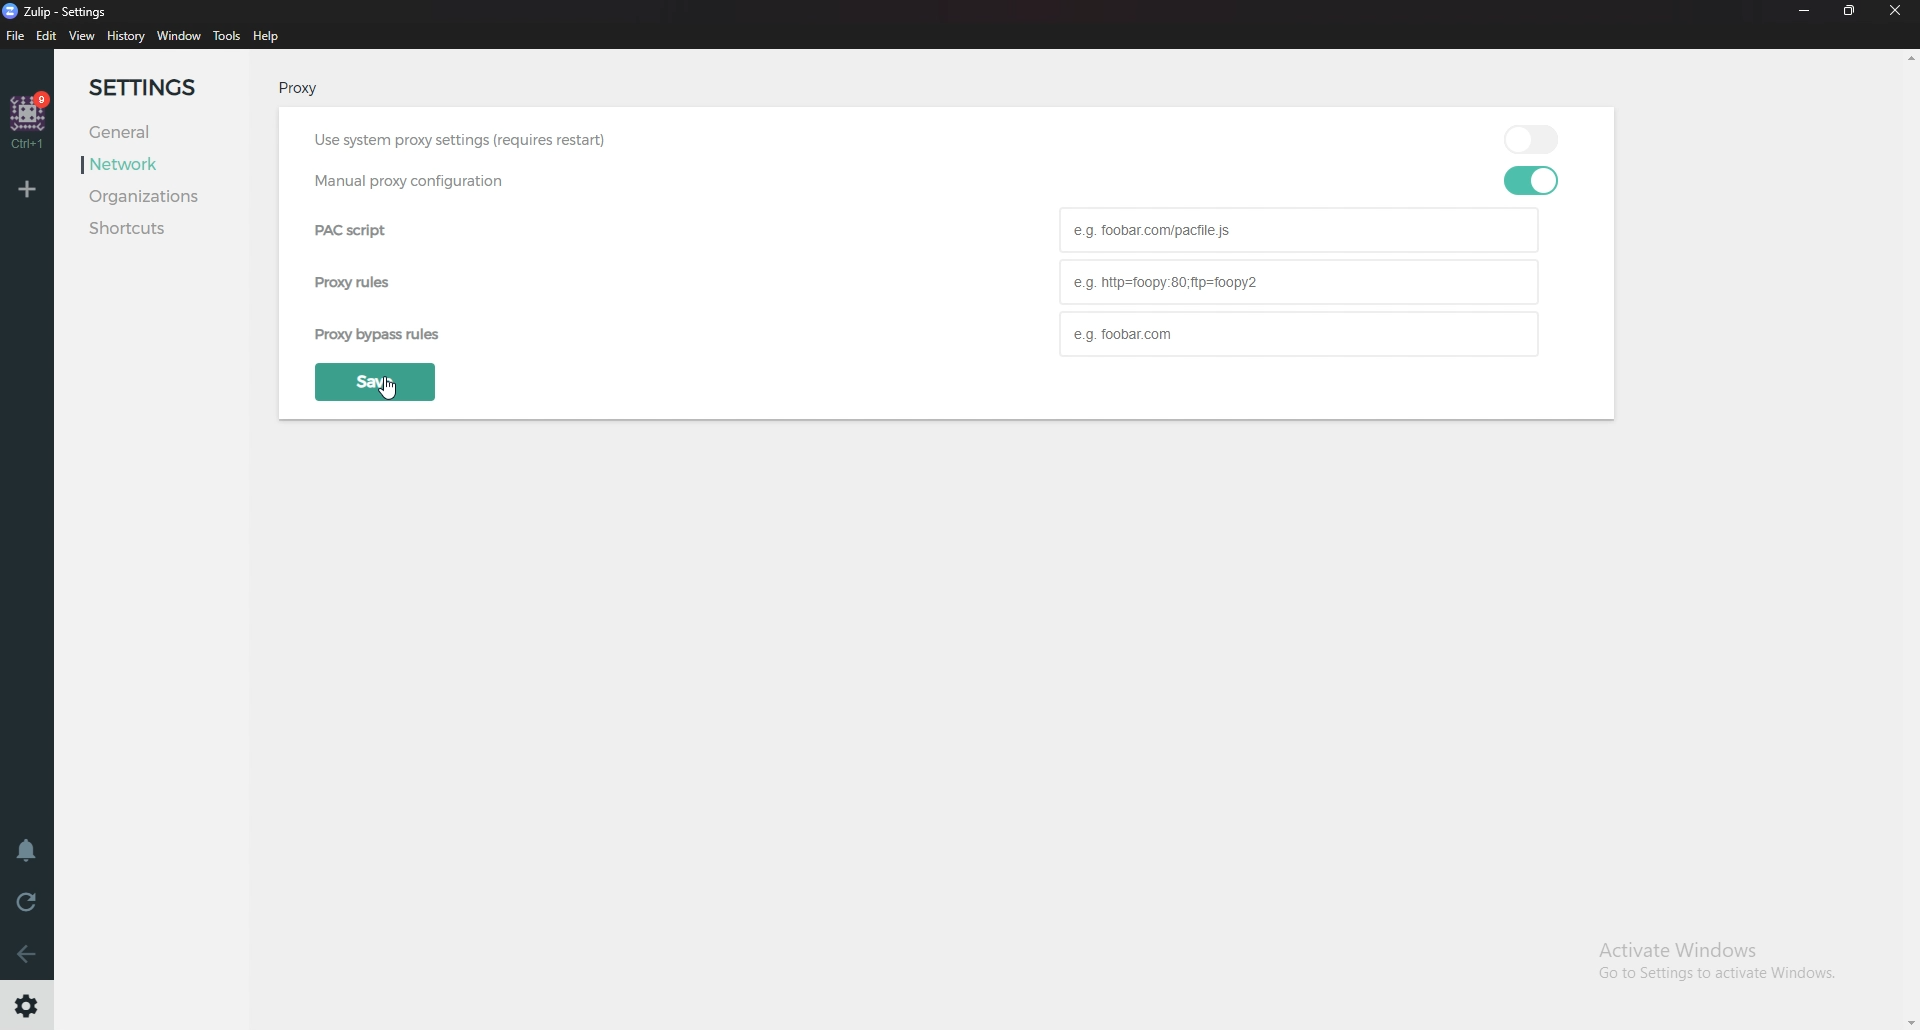 The image size is (1920, 1030). I want to click on Edit, so click(48, 37).